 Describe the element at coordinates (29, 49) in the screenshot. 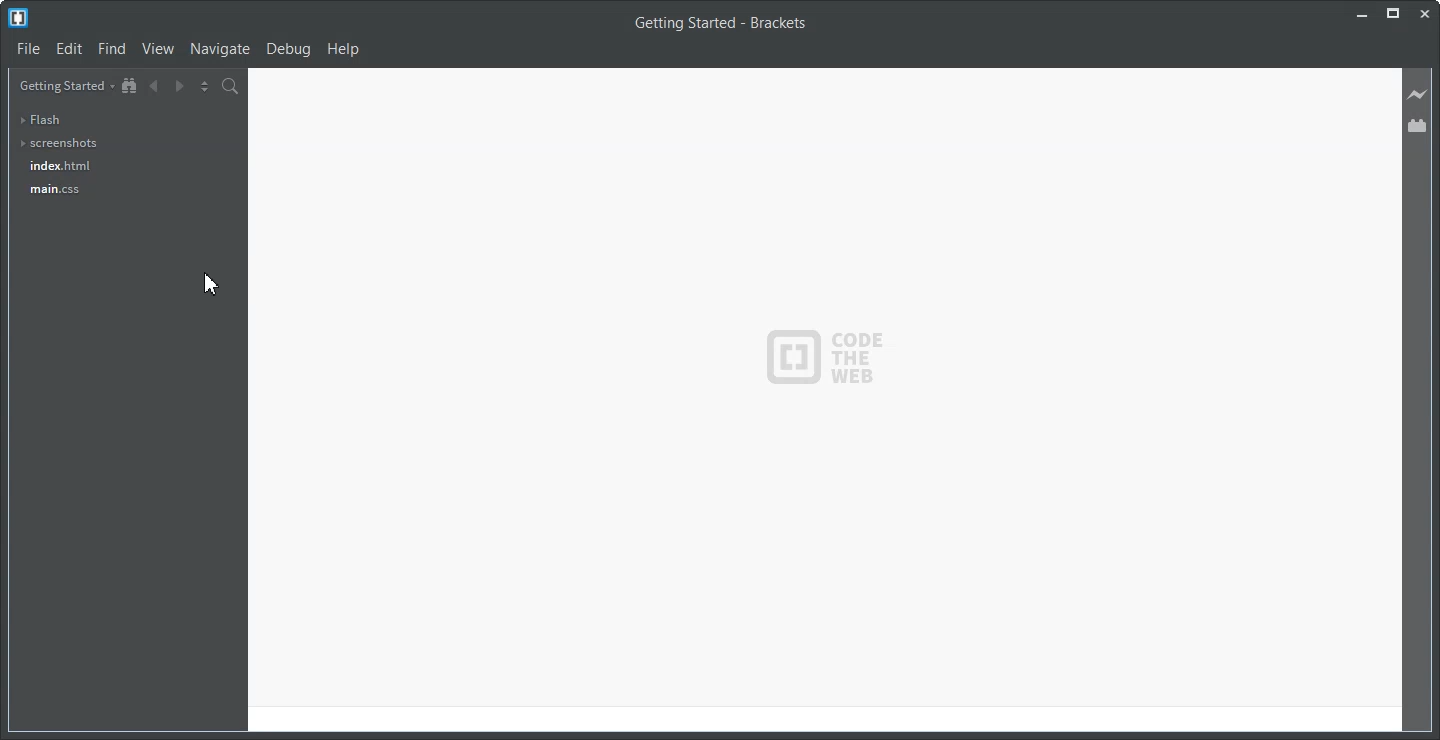

I see `File` at that location.